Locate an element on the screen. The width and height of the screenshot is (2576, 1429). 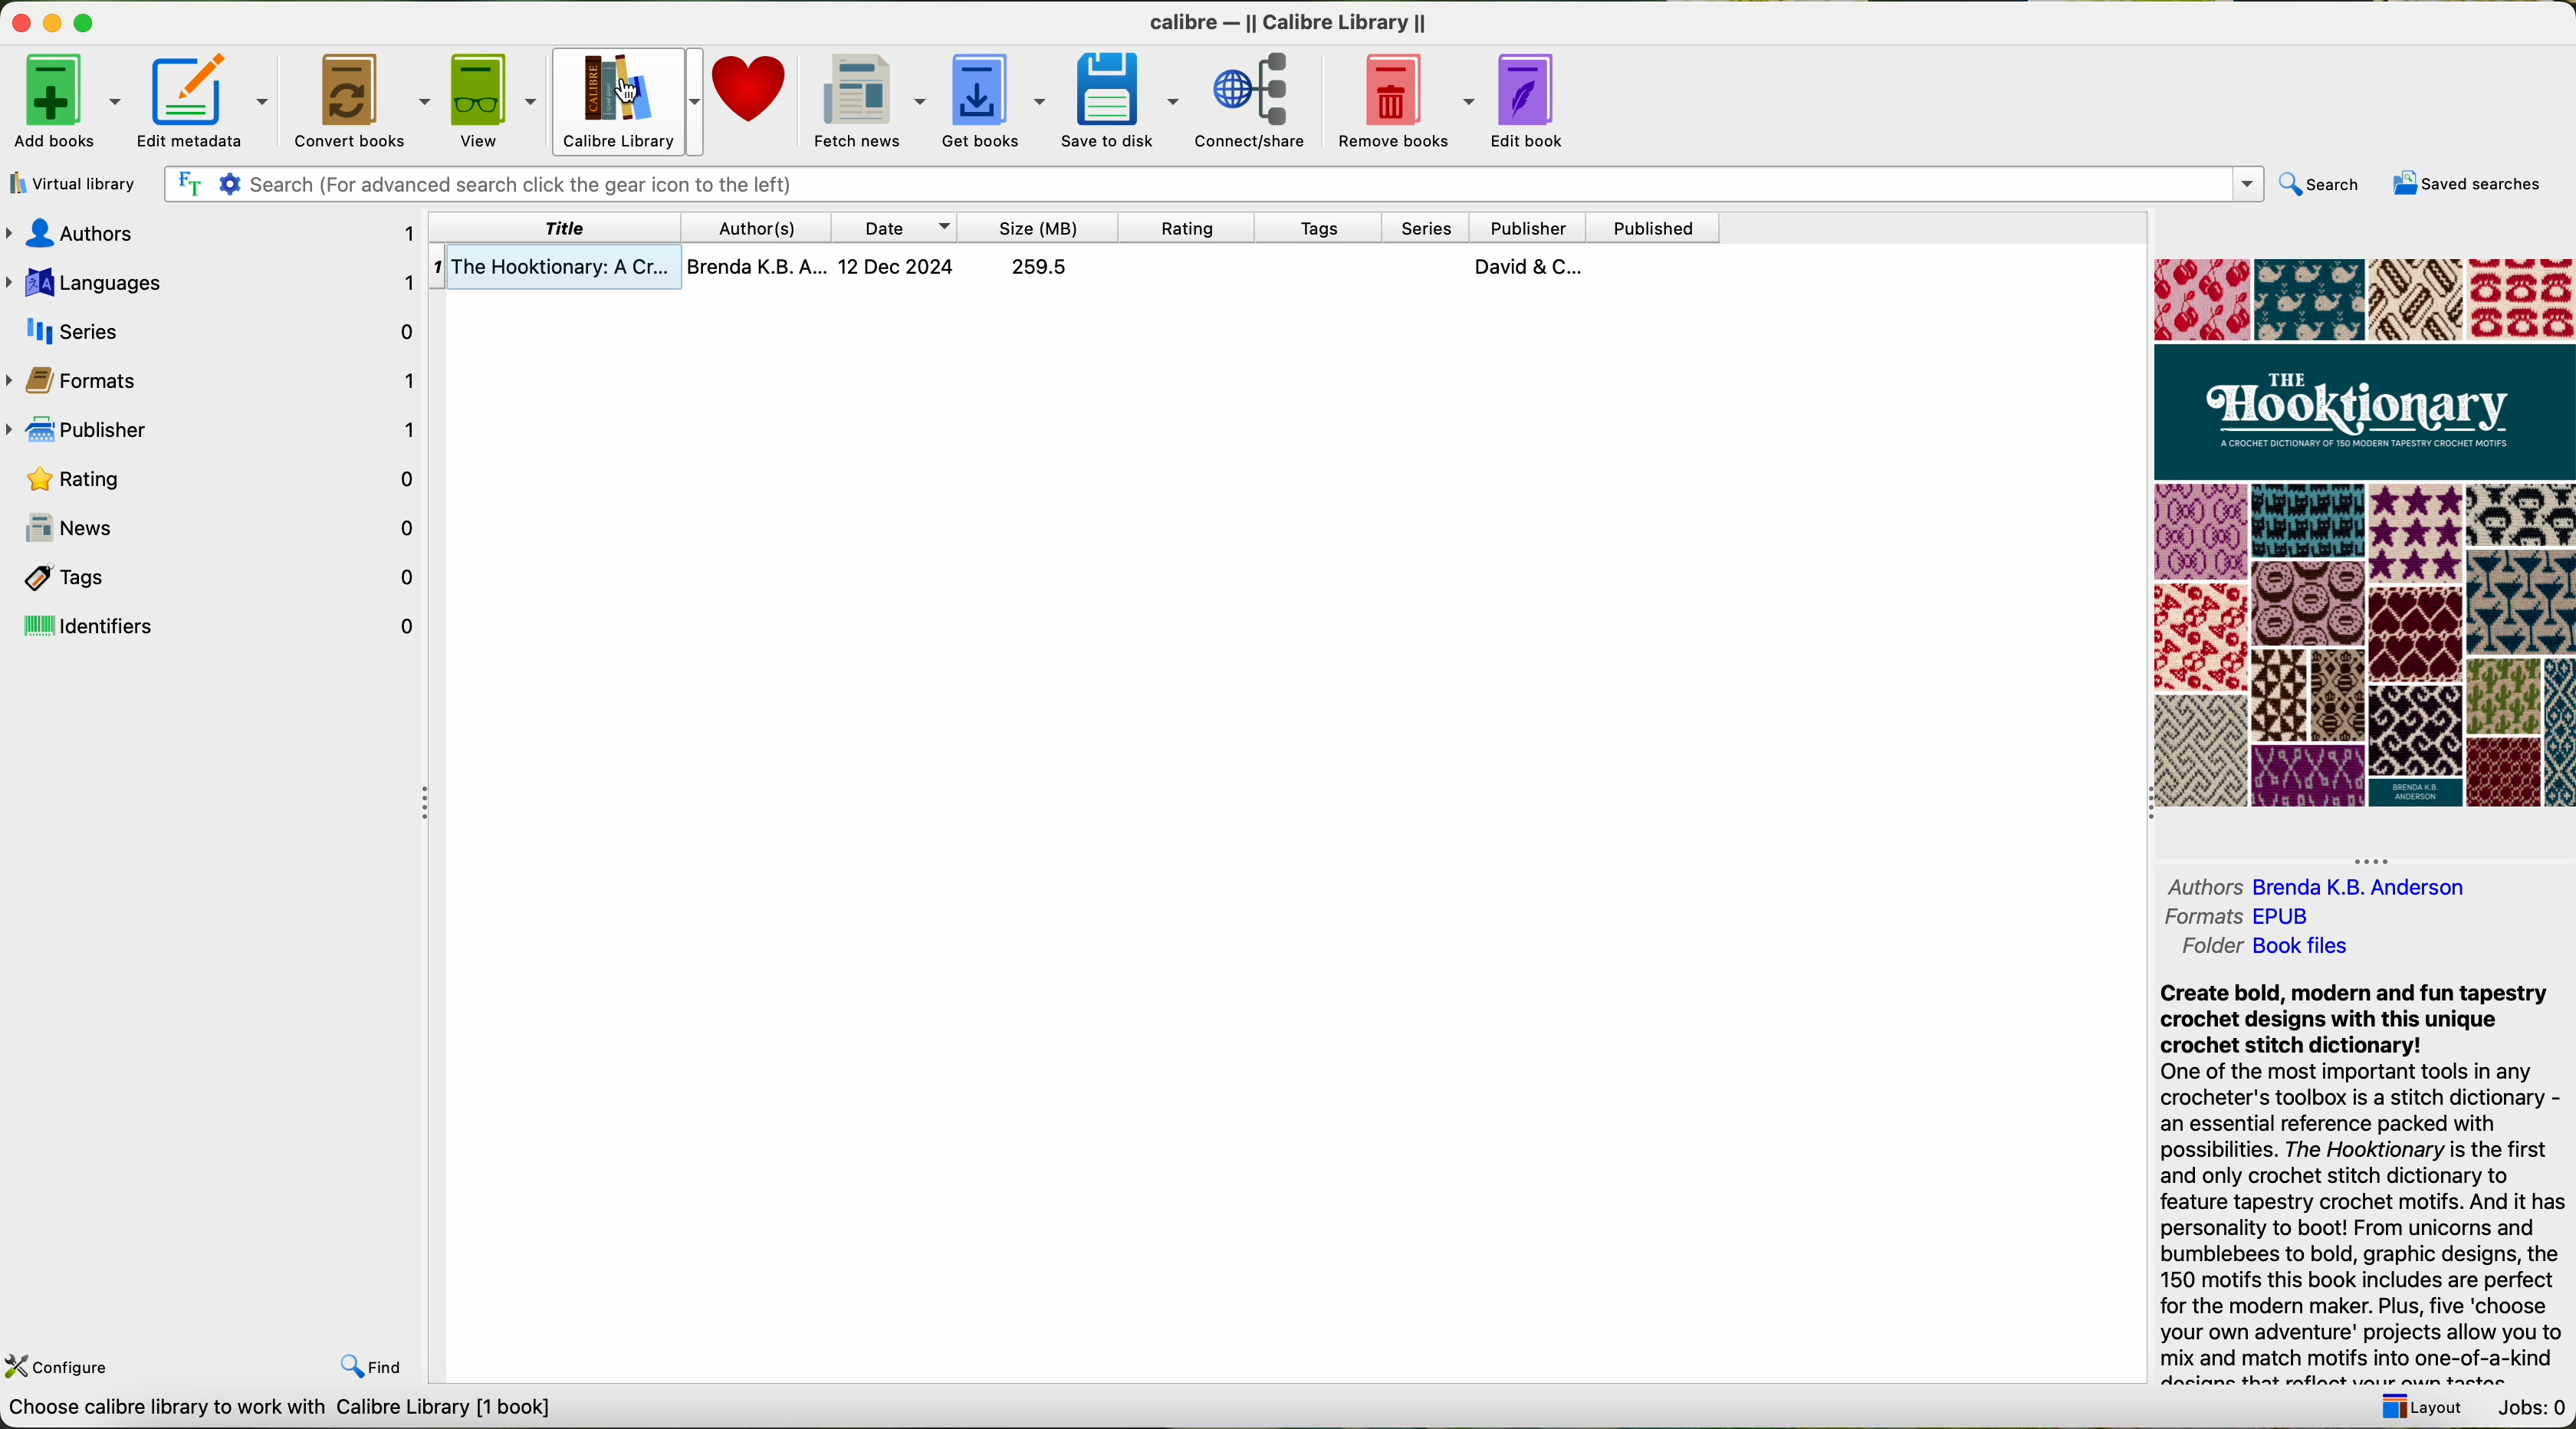
series is located at coordinates (1430, 225).